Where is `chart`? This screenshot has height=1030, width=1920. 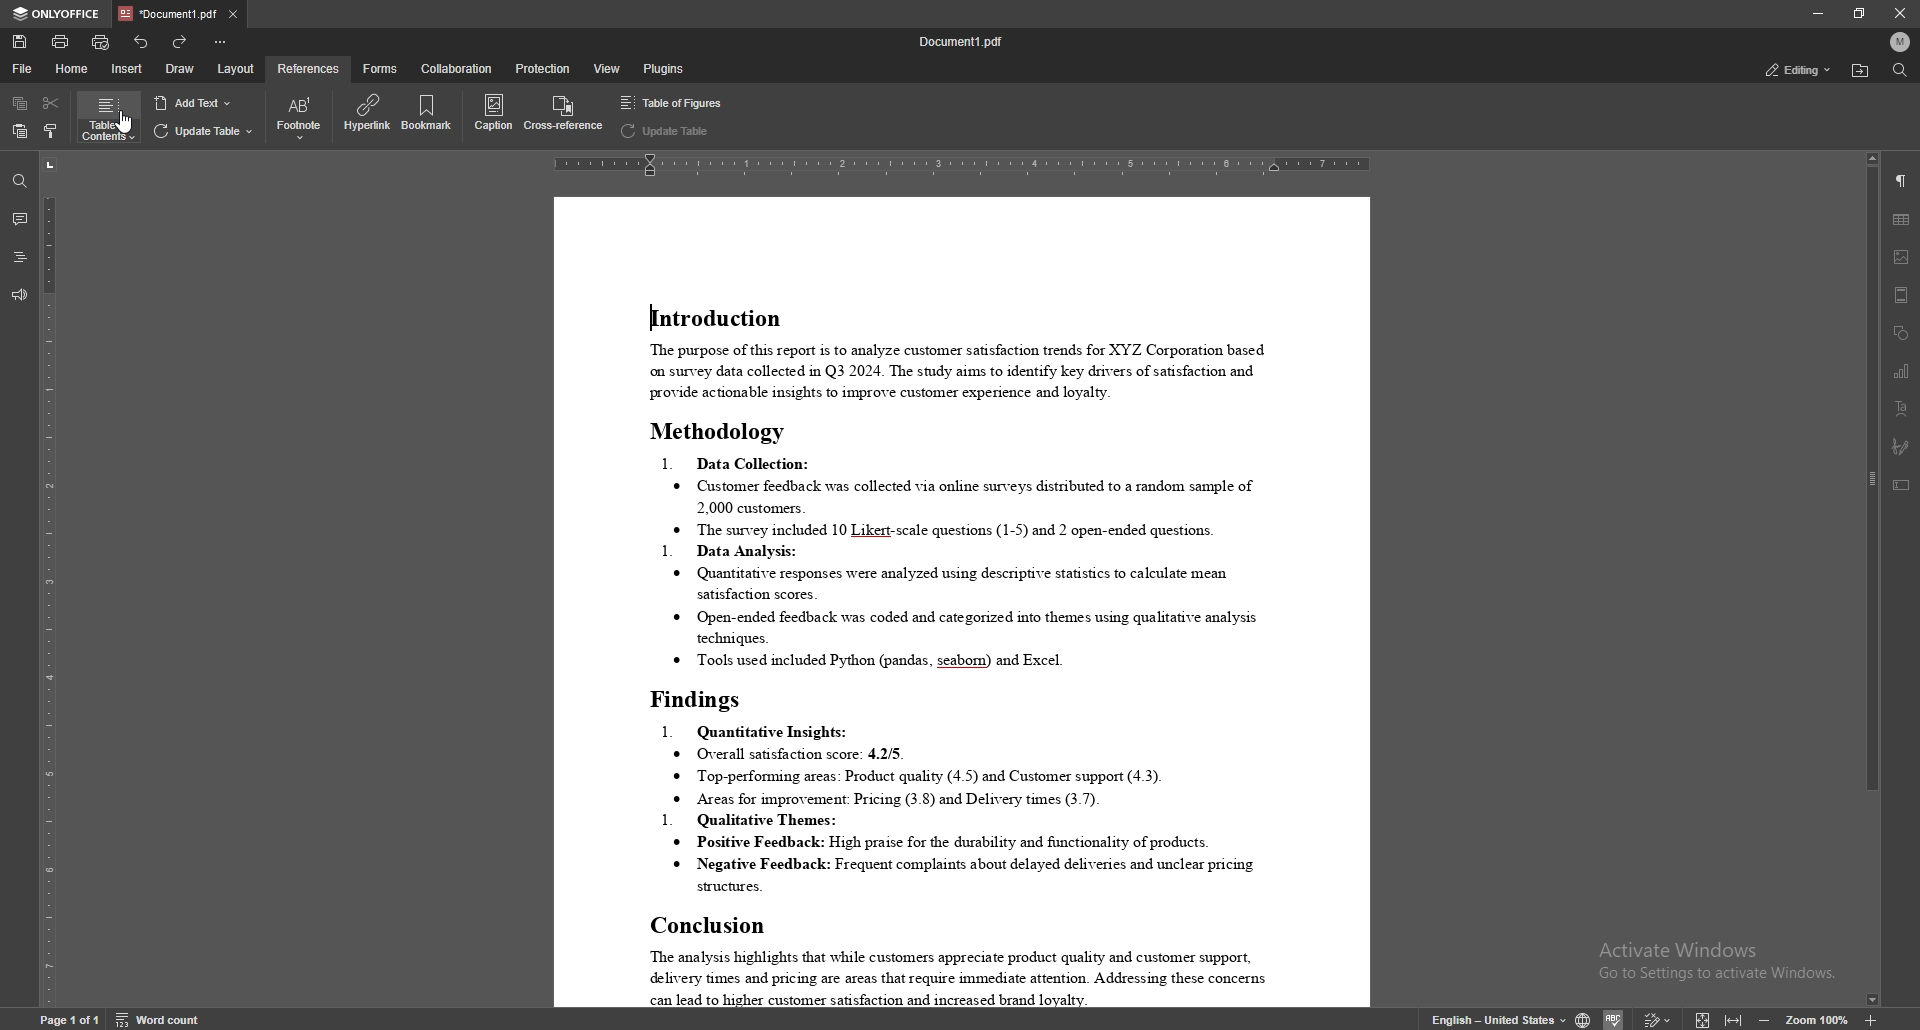
chart is located at coordinates (1904, 370).